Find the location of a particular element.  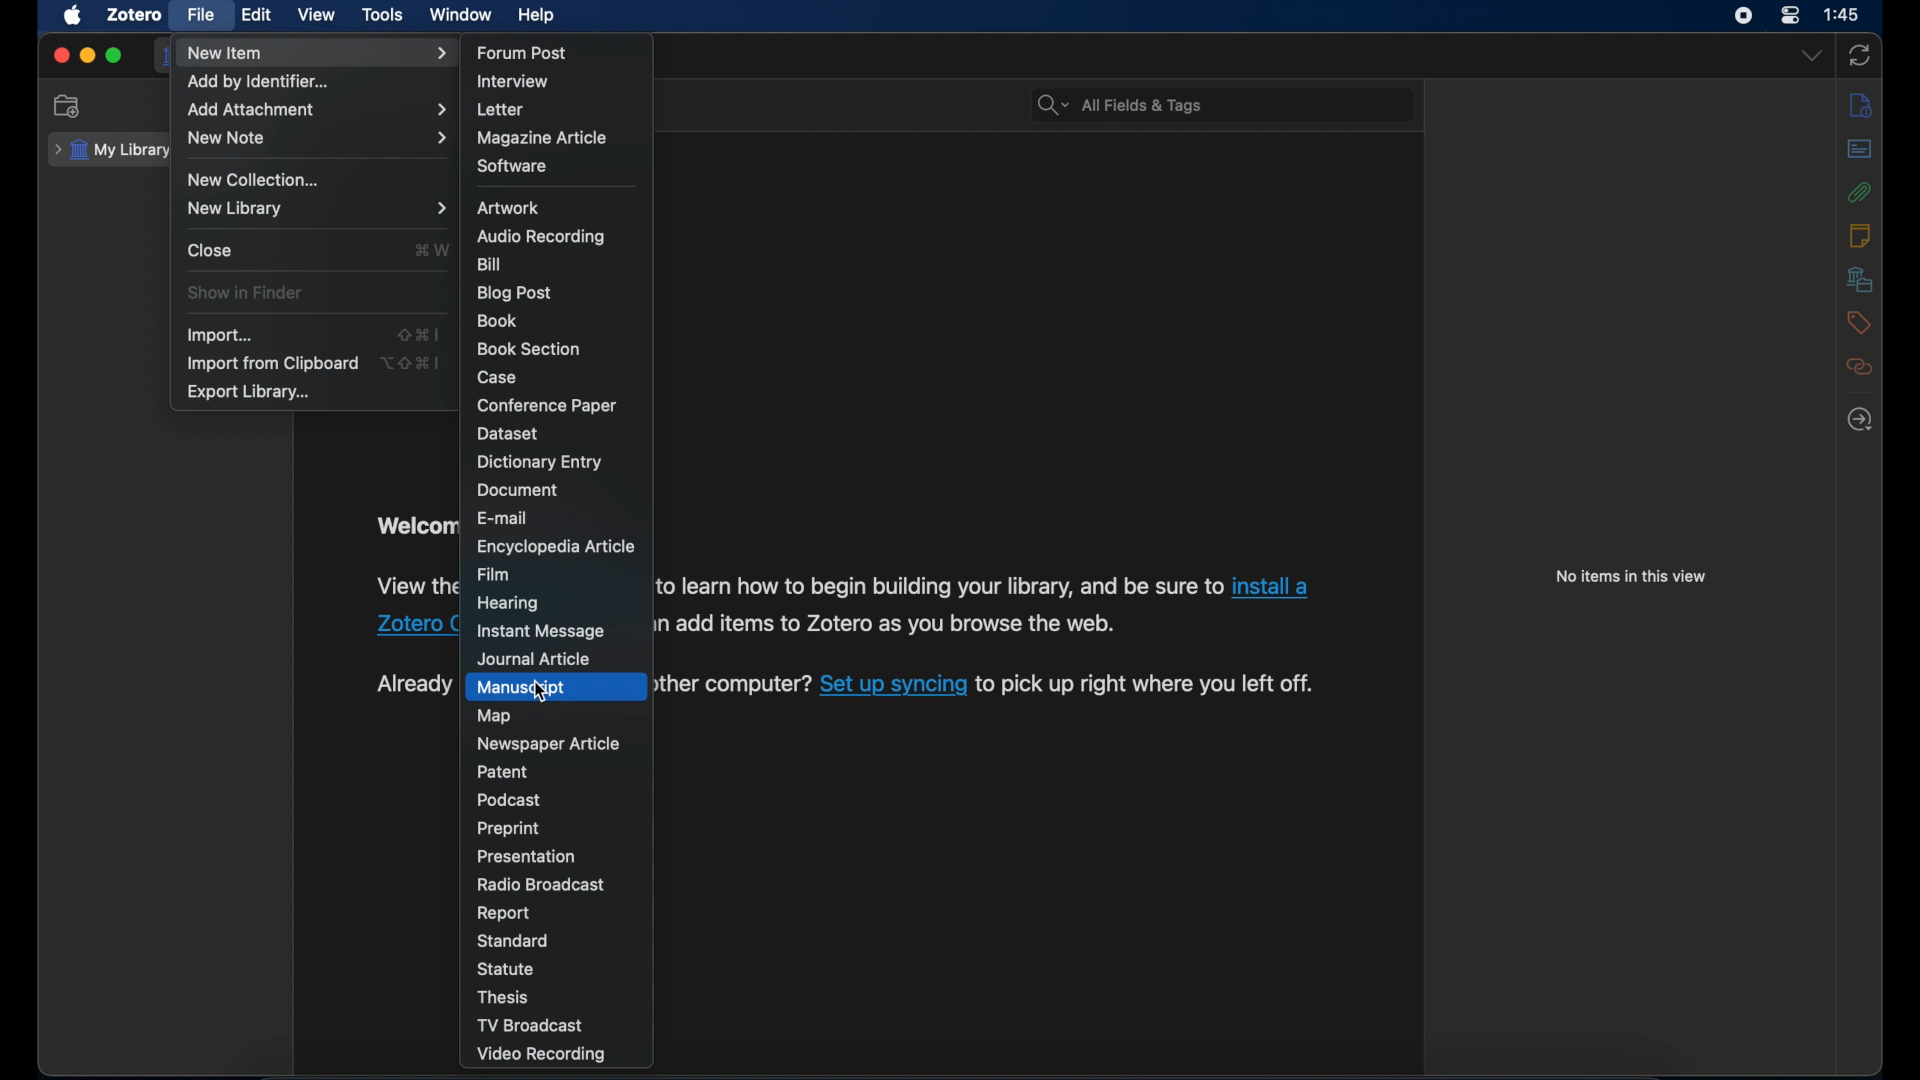

screen recorder is located at coordinates (1745, 16).